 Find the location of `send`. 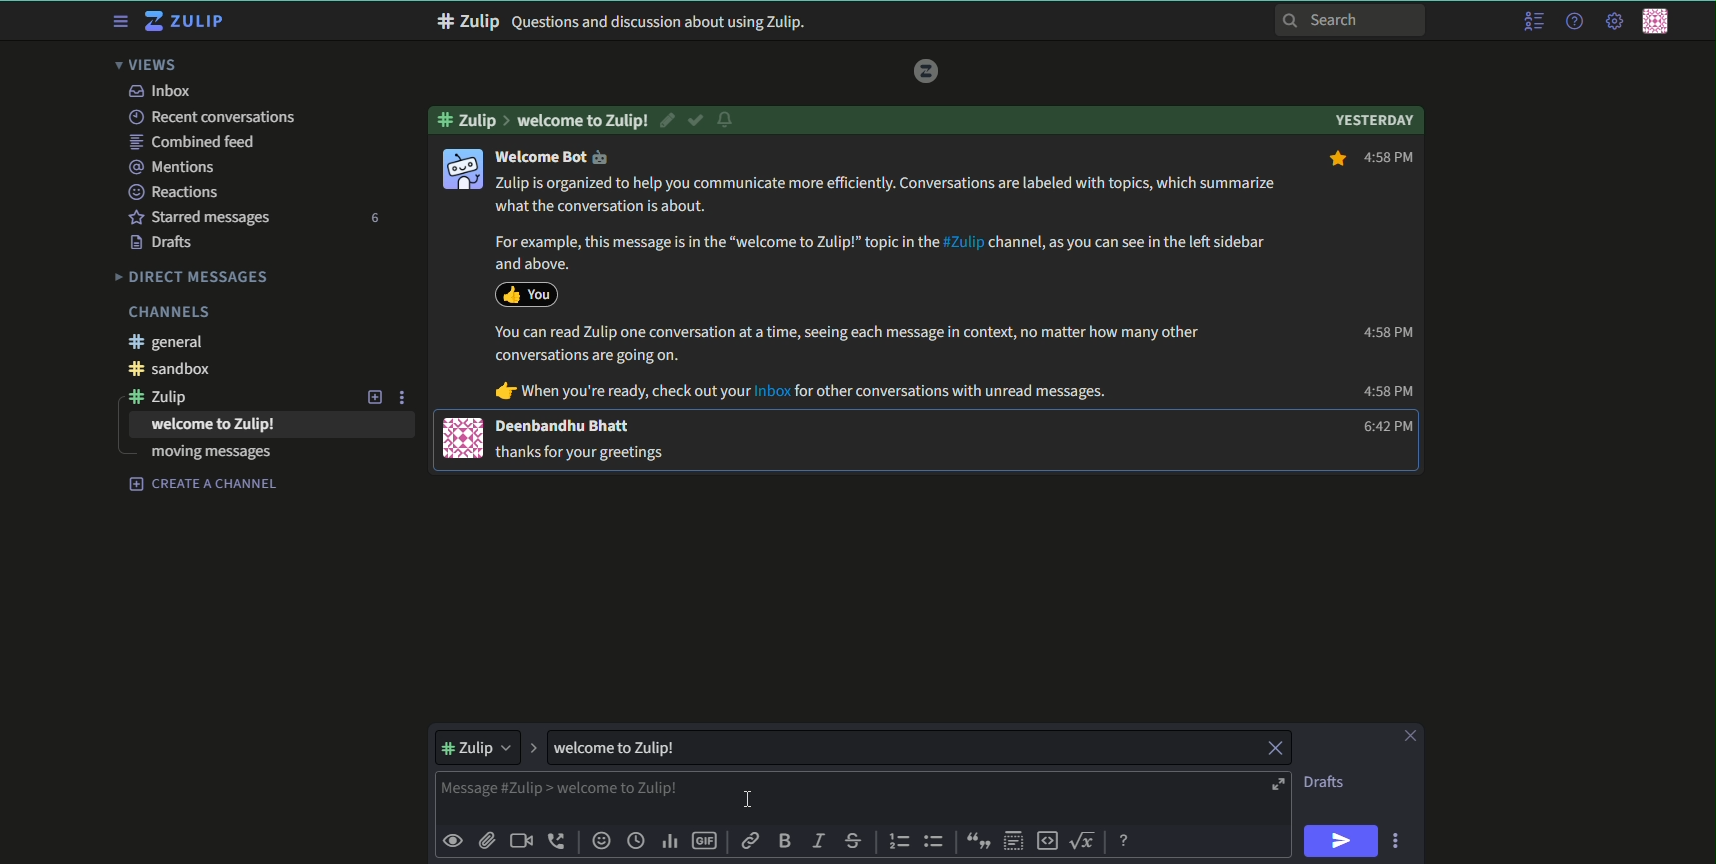

send is located at coordinates (1342, 841).